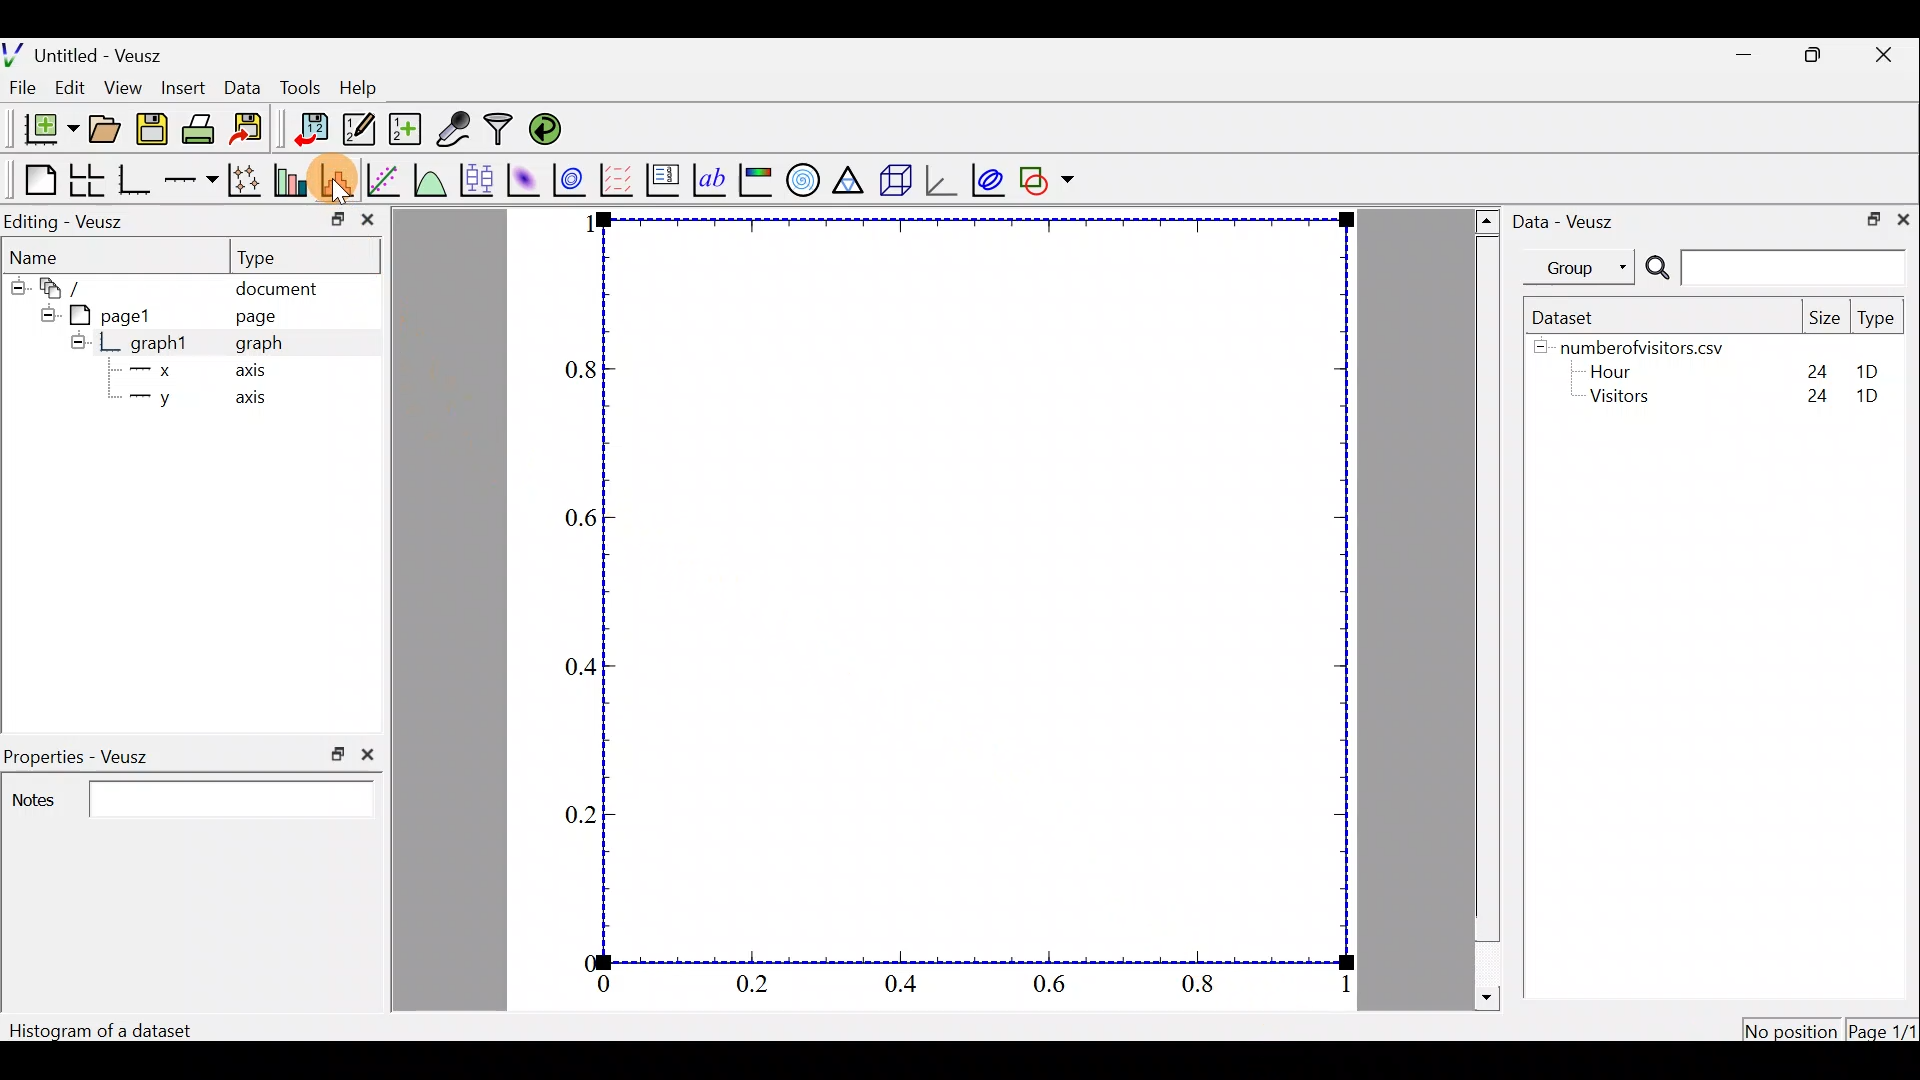 This screenshot has width=1920, height=1080. I want to click on import data into Veusz, so click(305, 128).